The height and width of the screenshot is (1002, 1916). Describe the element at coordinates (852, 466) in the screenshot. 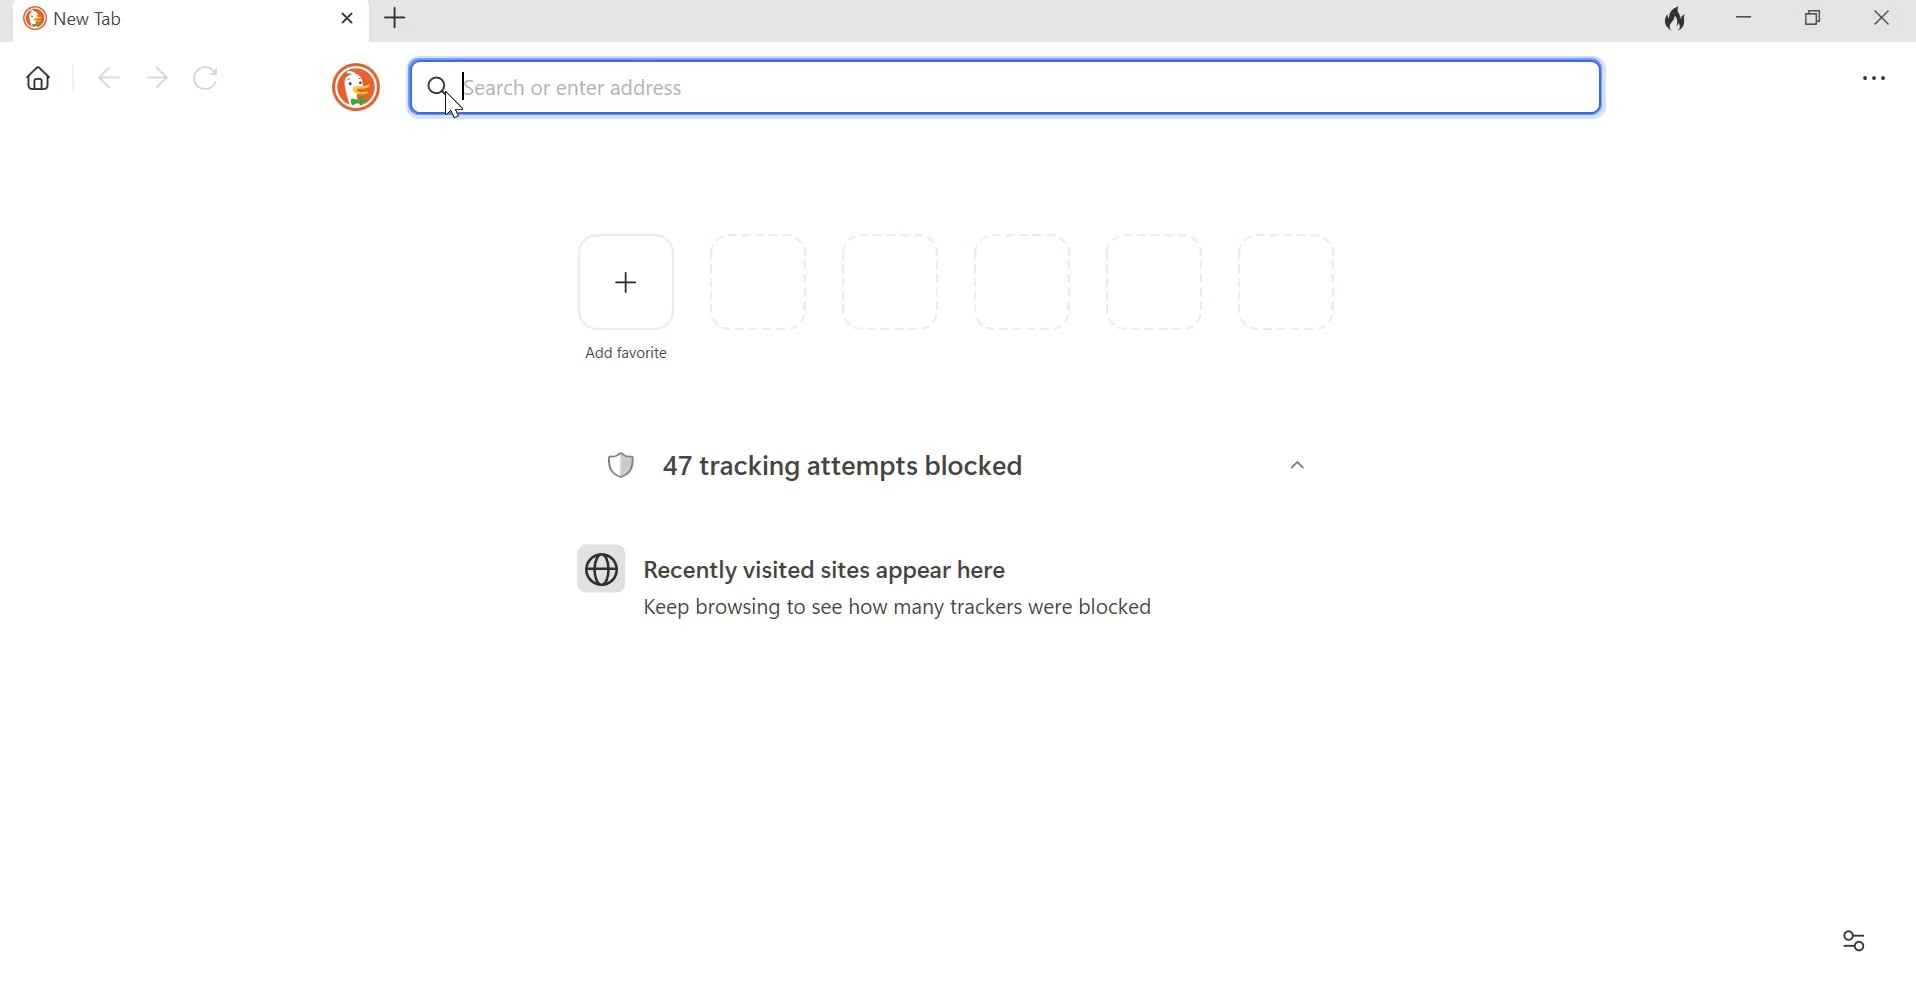

I see `47 tracking attempts blocked` at that location.